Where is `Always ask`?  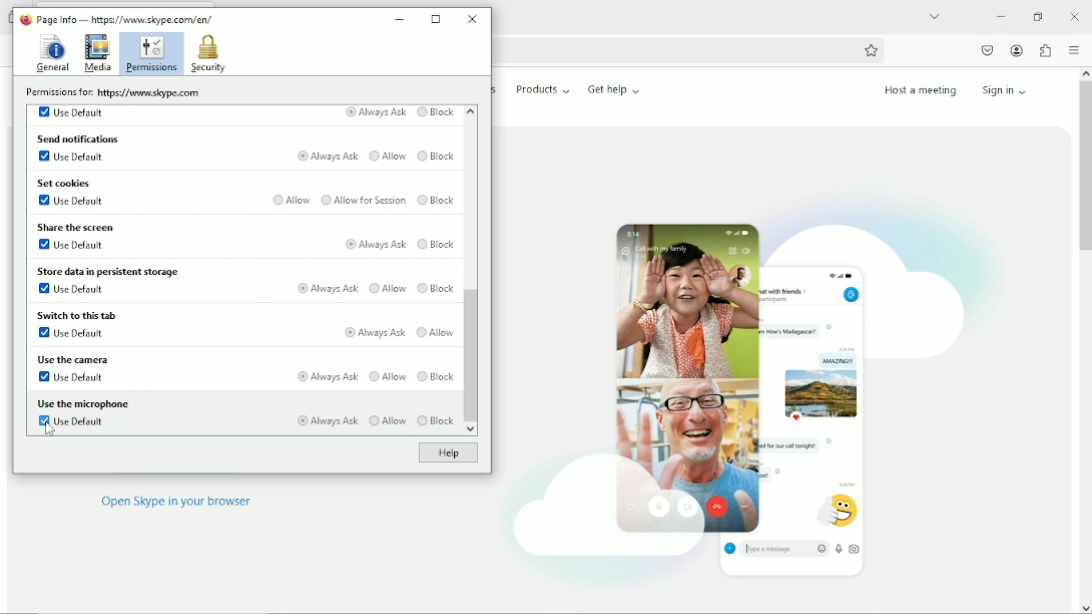
Always ask is located at coordinates (324, 376).